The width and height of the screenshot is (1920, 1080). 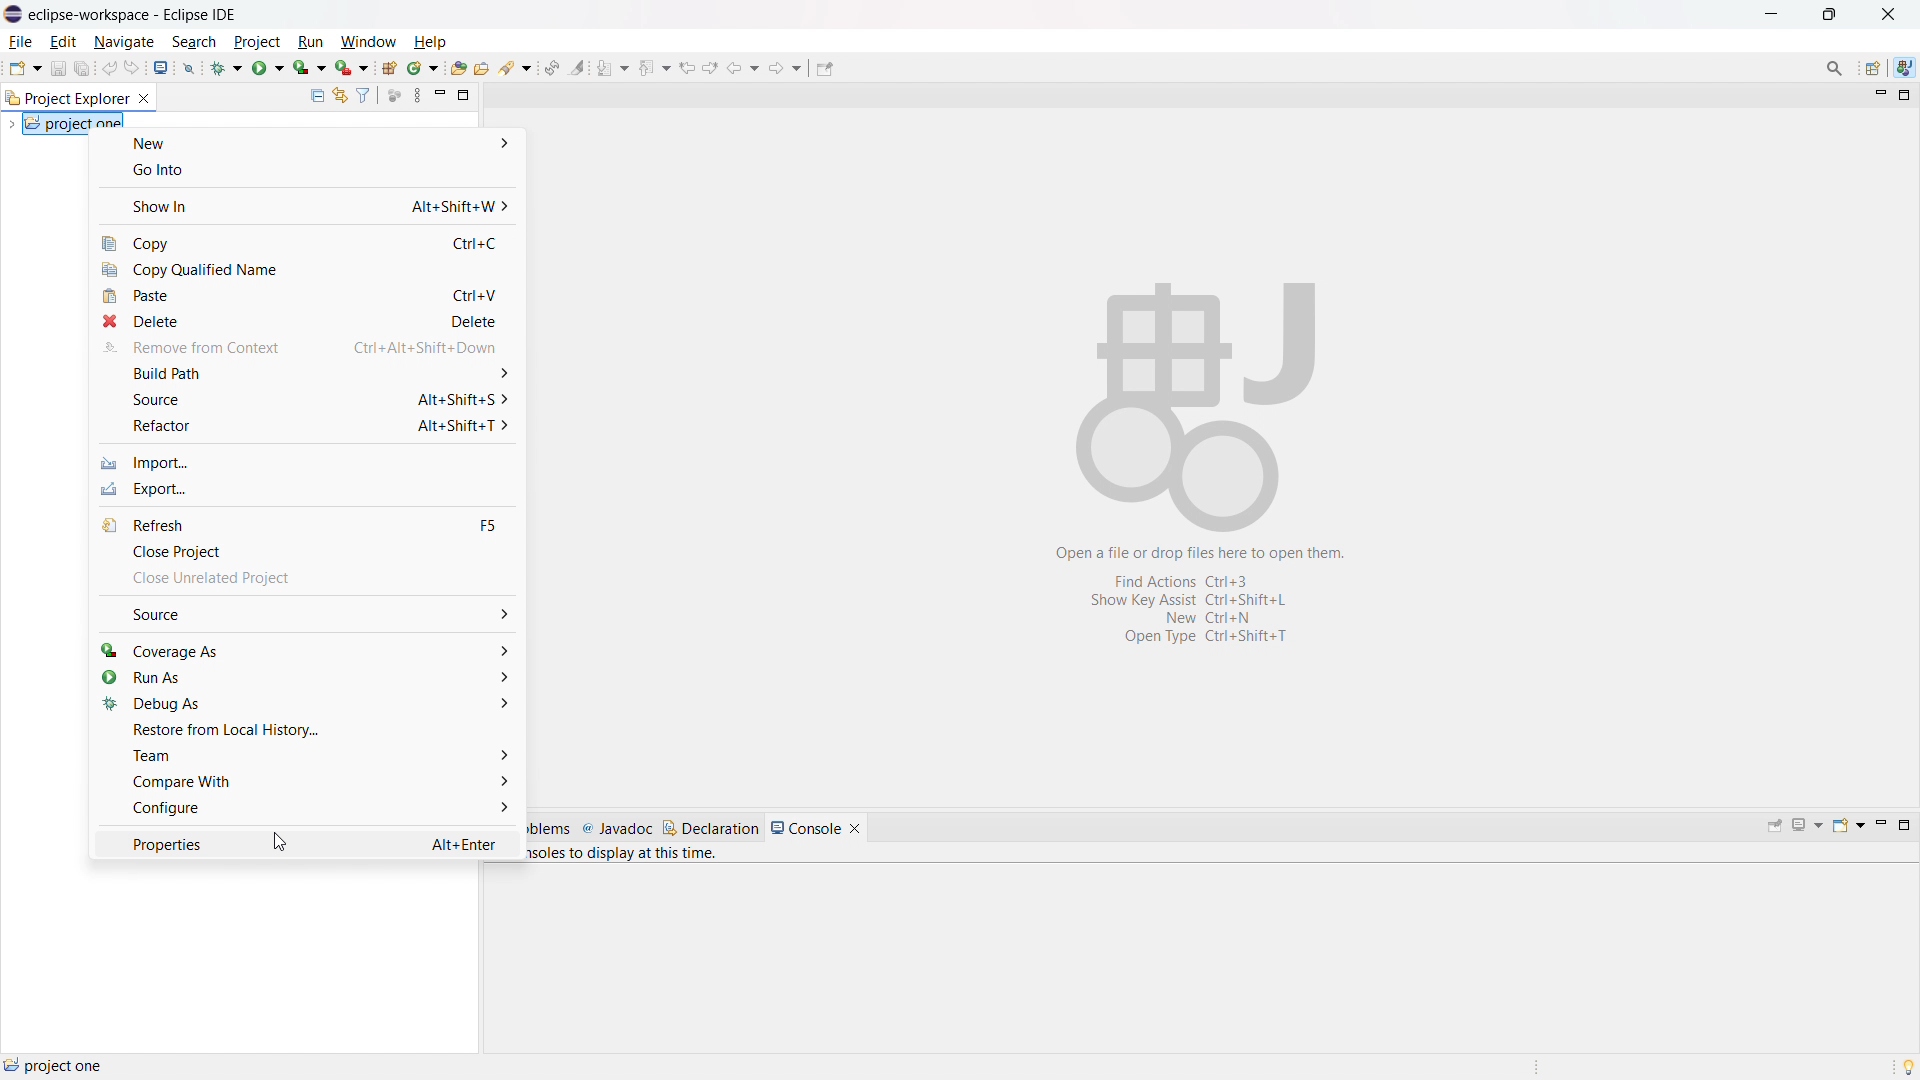 What do you see at coordinates (825, 68) in the screenshot?
I see `pin editor` at bounding box center [825, 68].